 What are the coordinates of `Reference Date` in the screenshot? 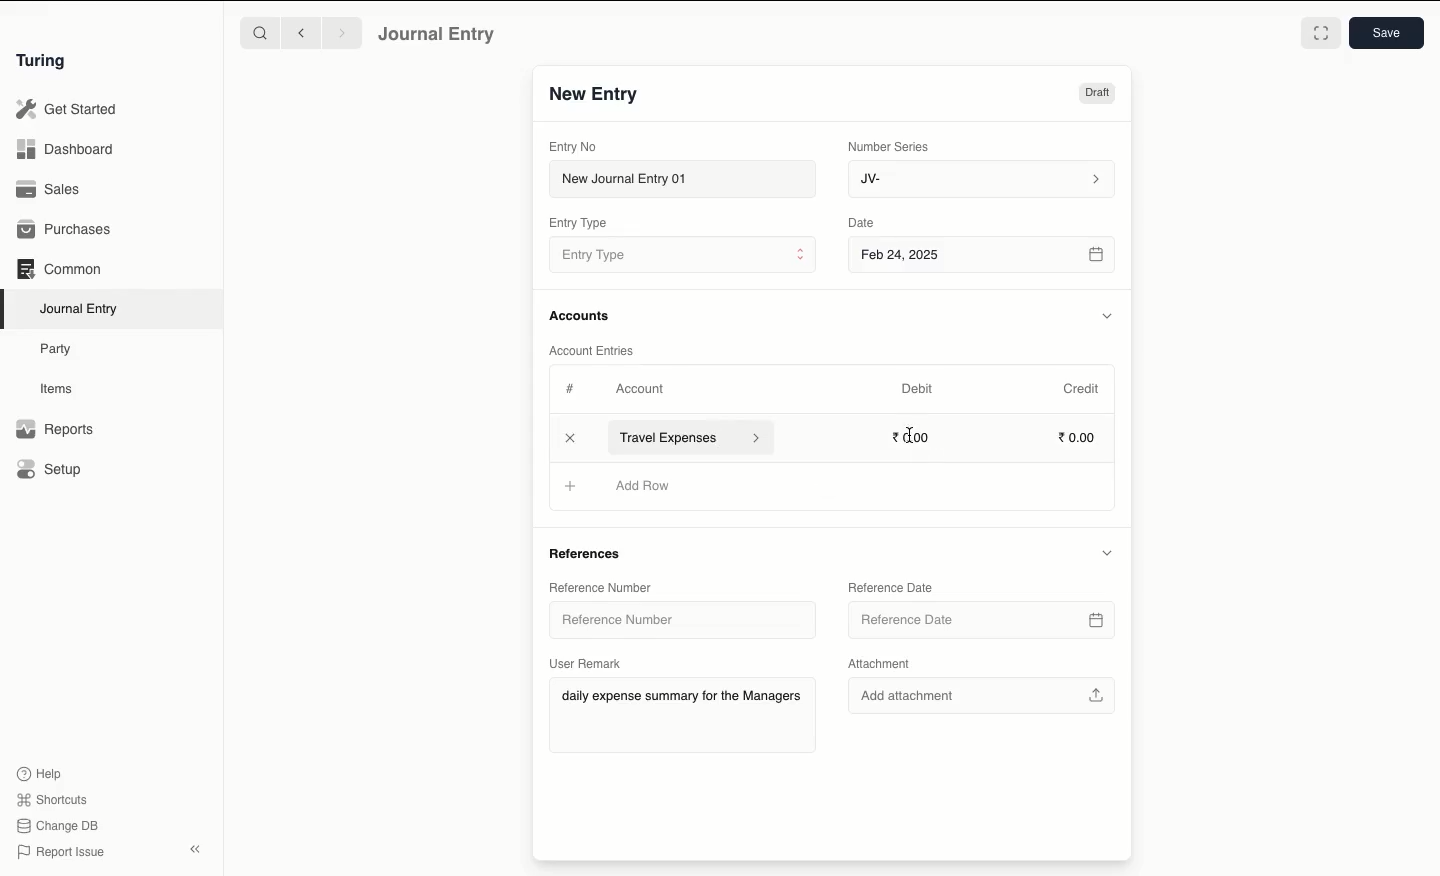 It's located at (984, 615).